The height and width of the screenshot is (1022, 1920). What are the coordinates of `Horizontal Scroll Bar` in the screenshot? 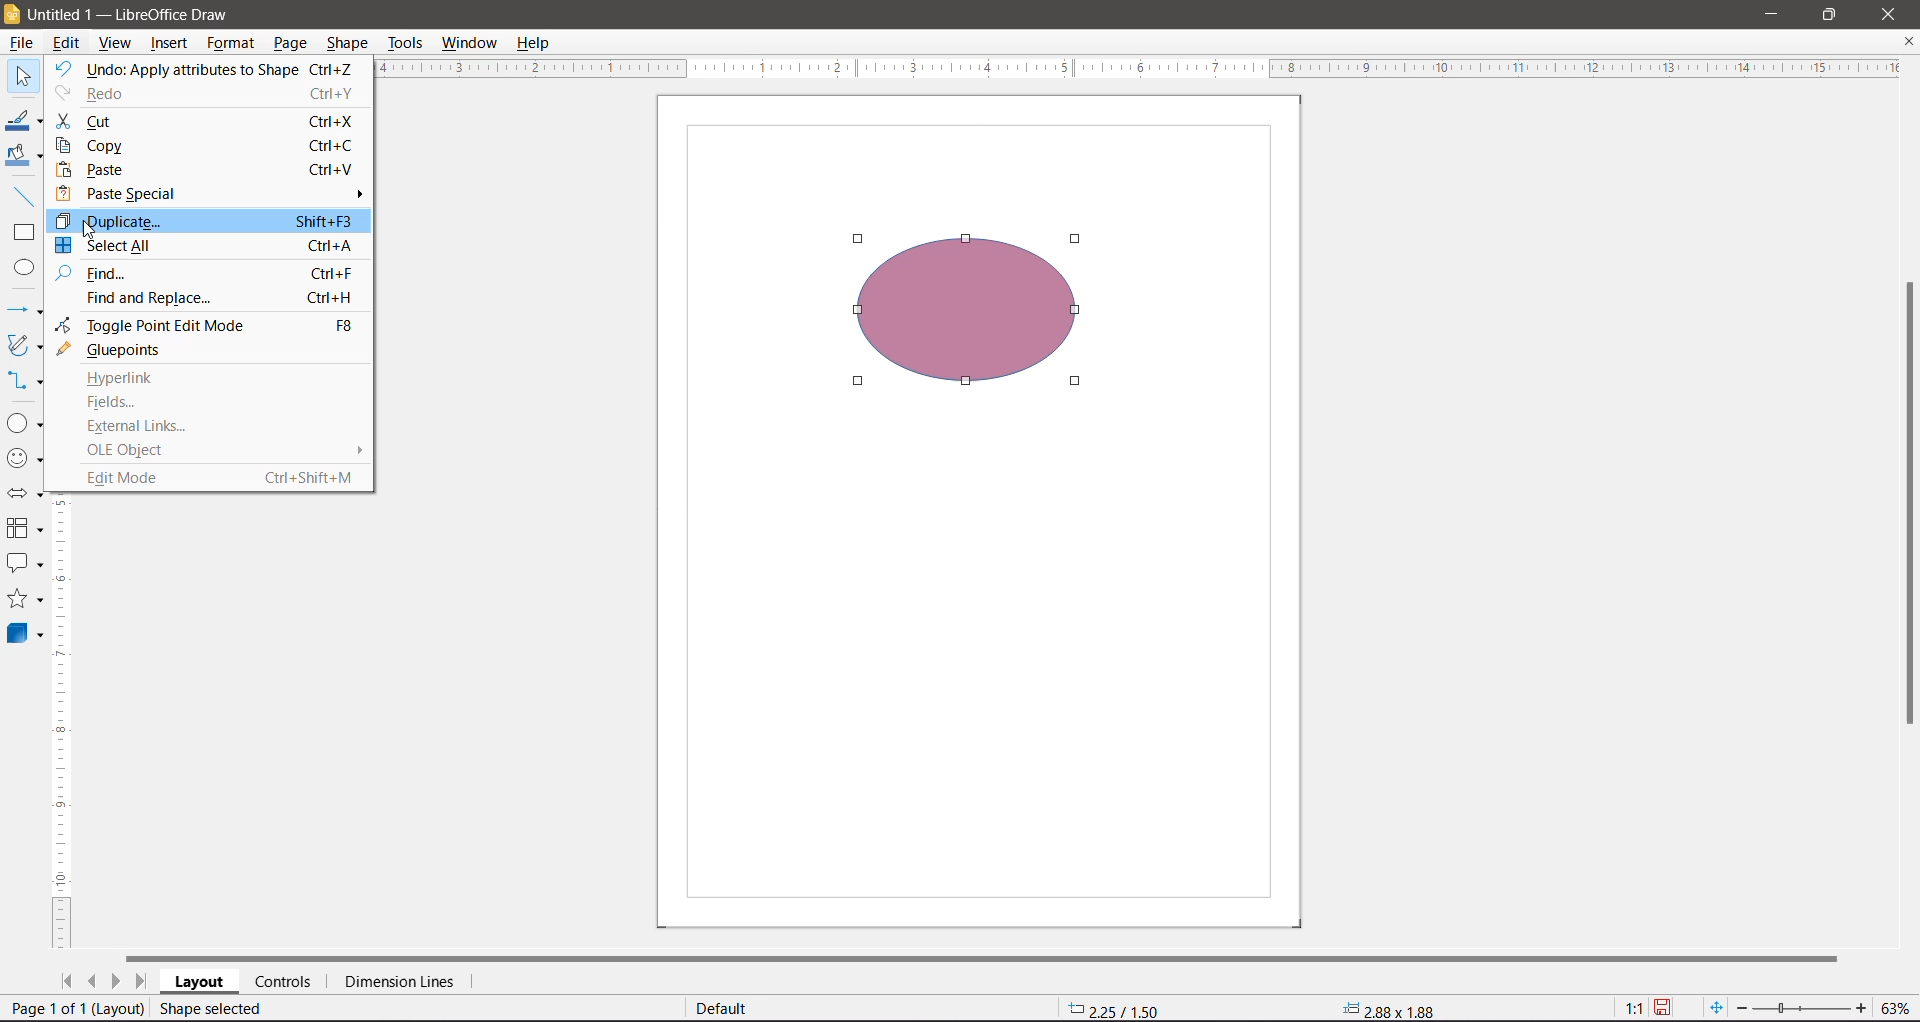 It's located at (986, 957).